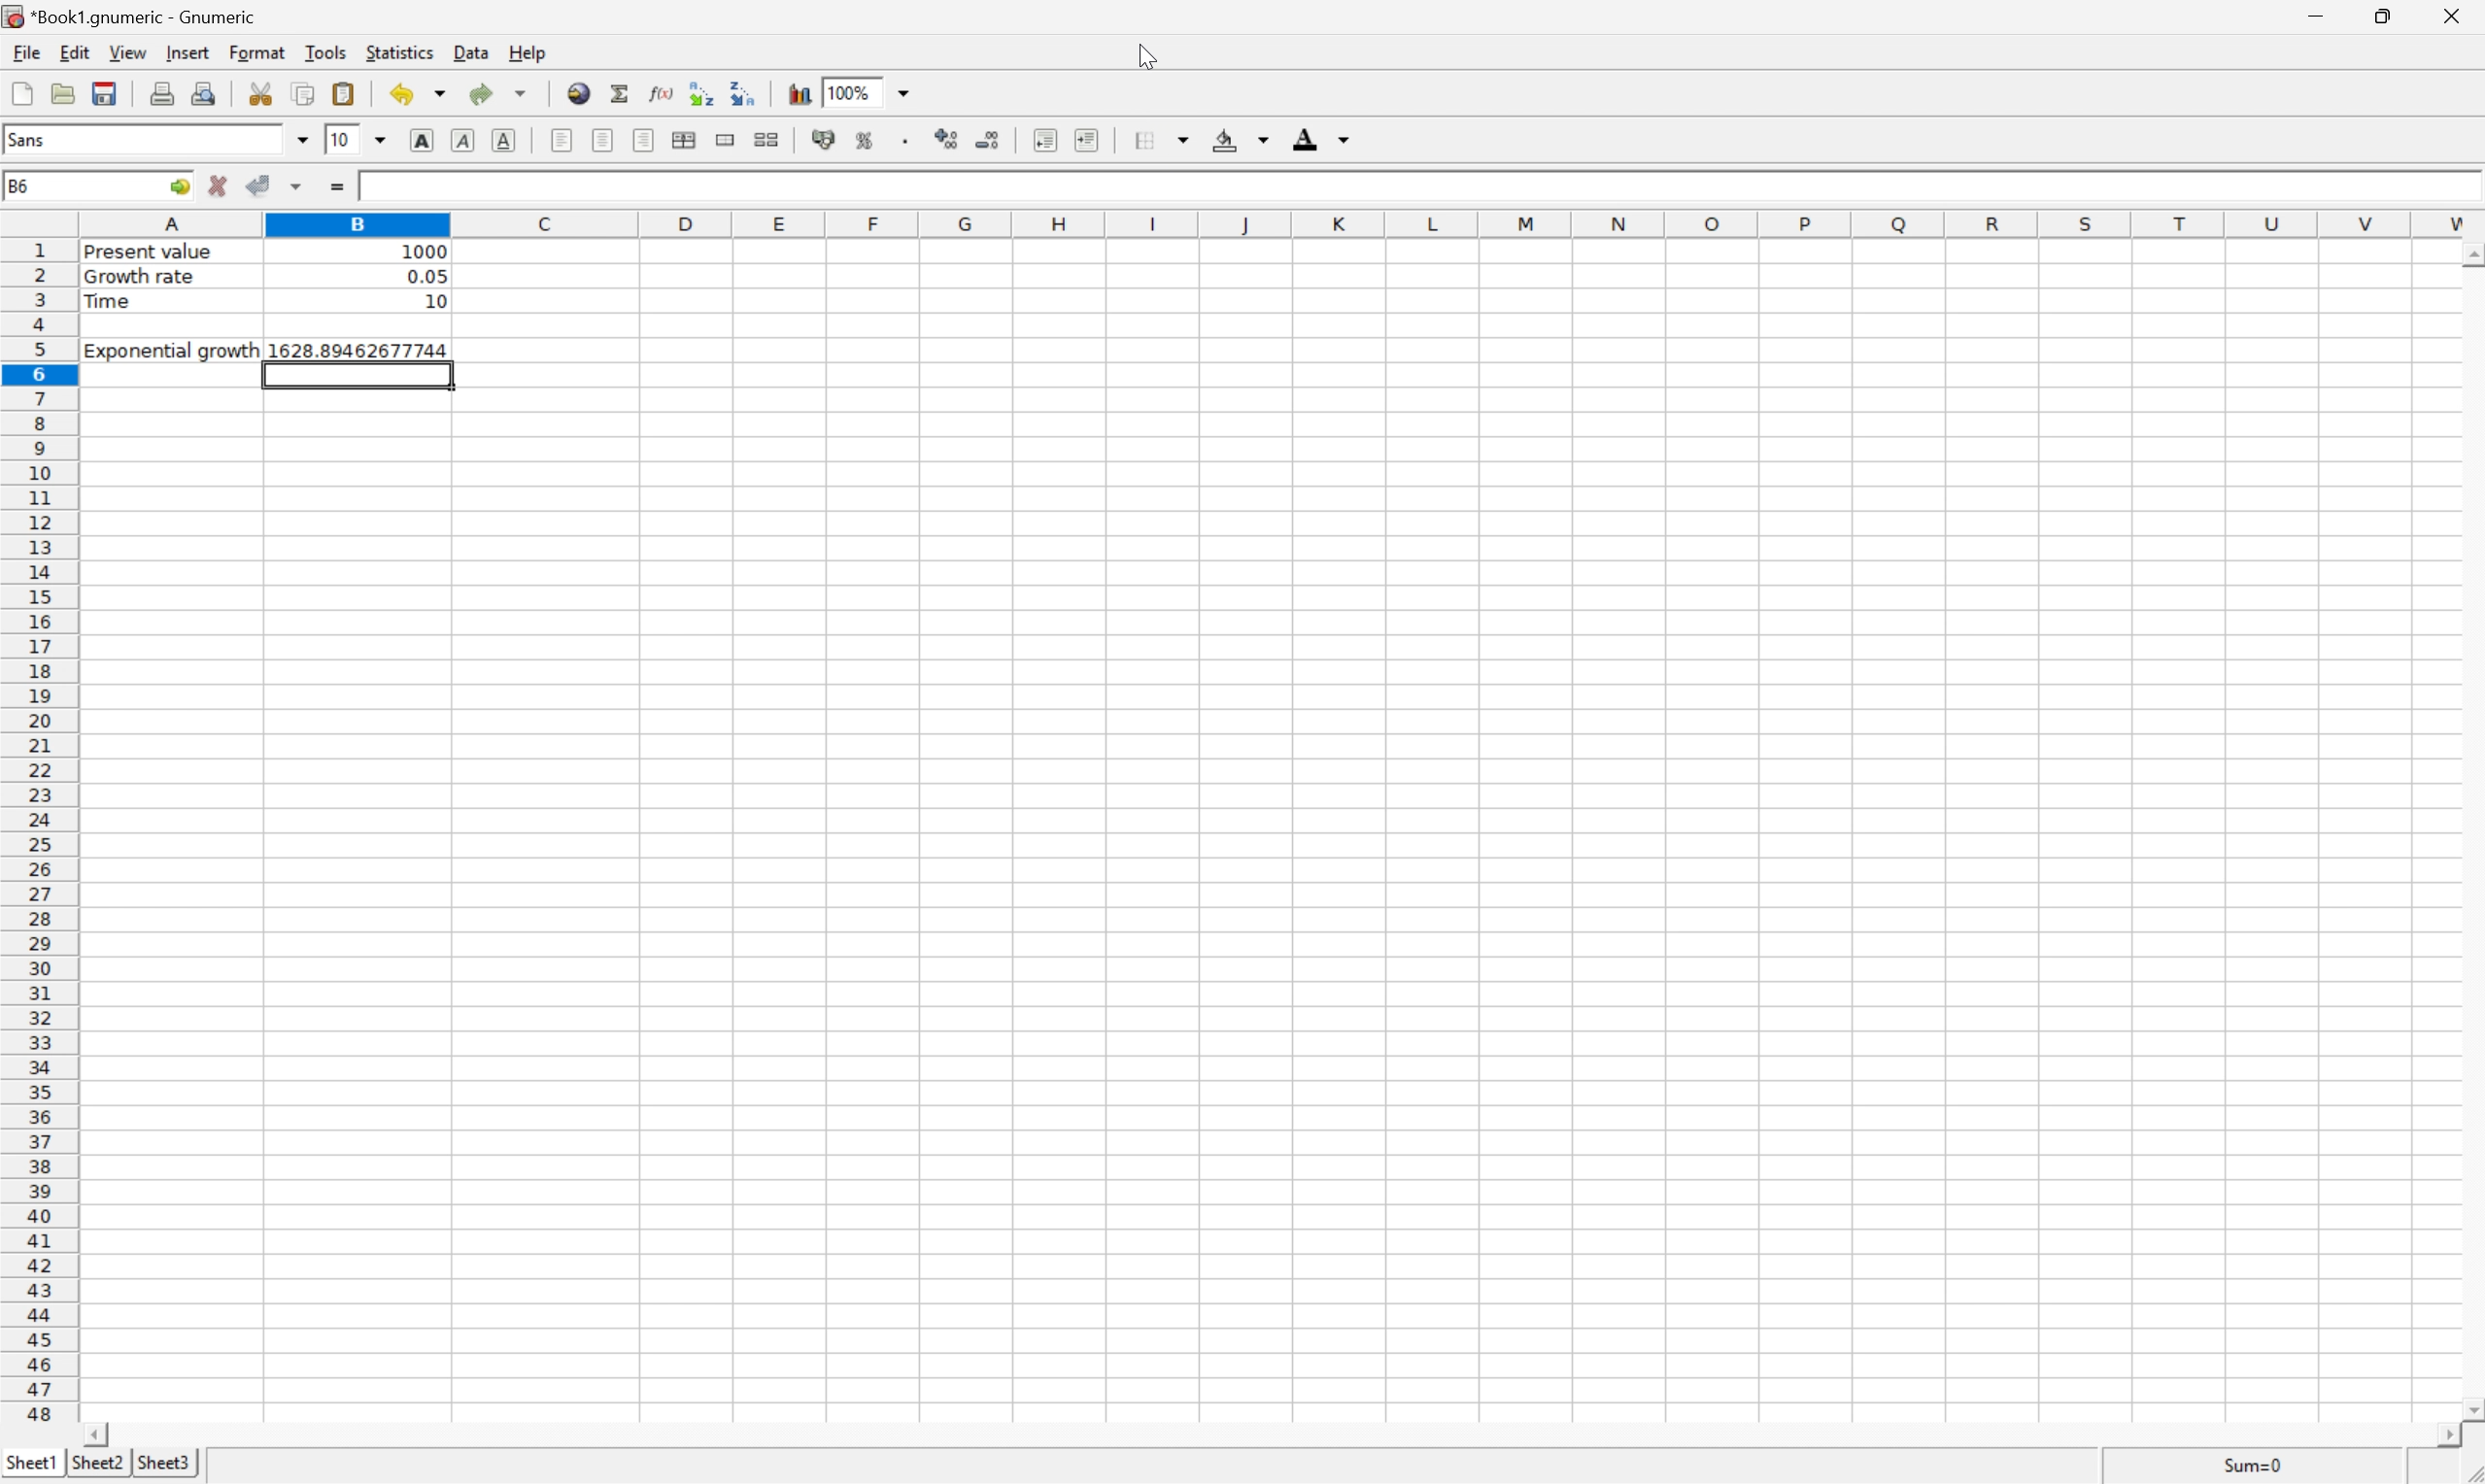 Image resolution: width=2485 pixels, height=1484 pixels. I want to click on Center horizontally across selection, so click(684, 139).